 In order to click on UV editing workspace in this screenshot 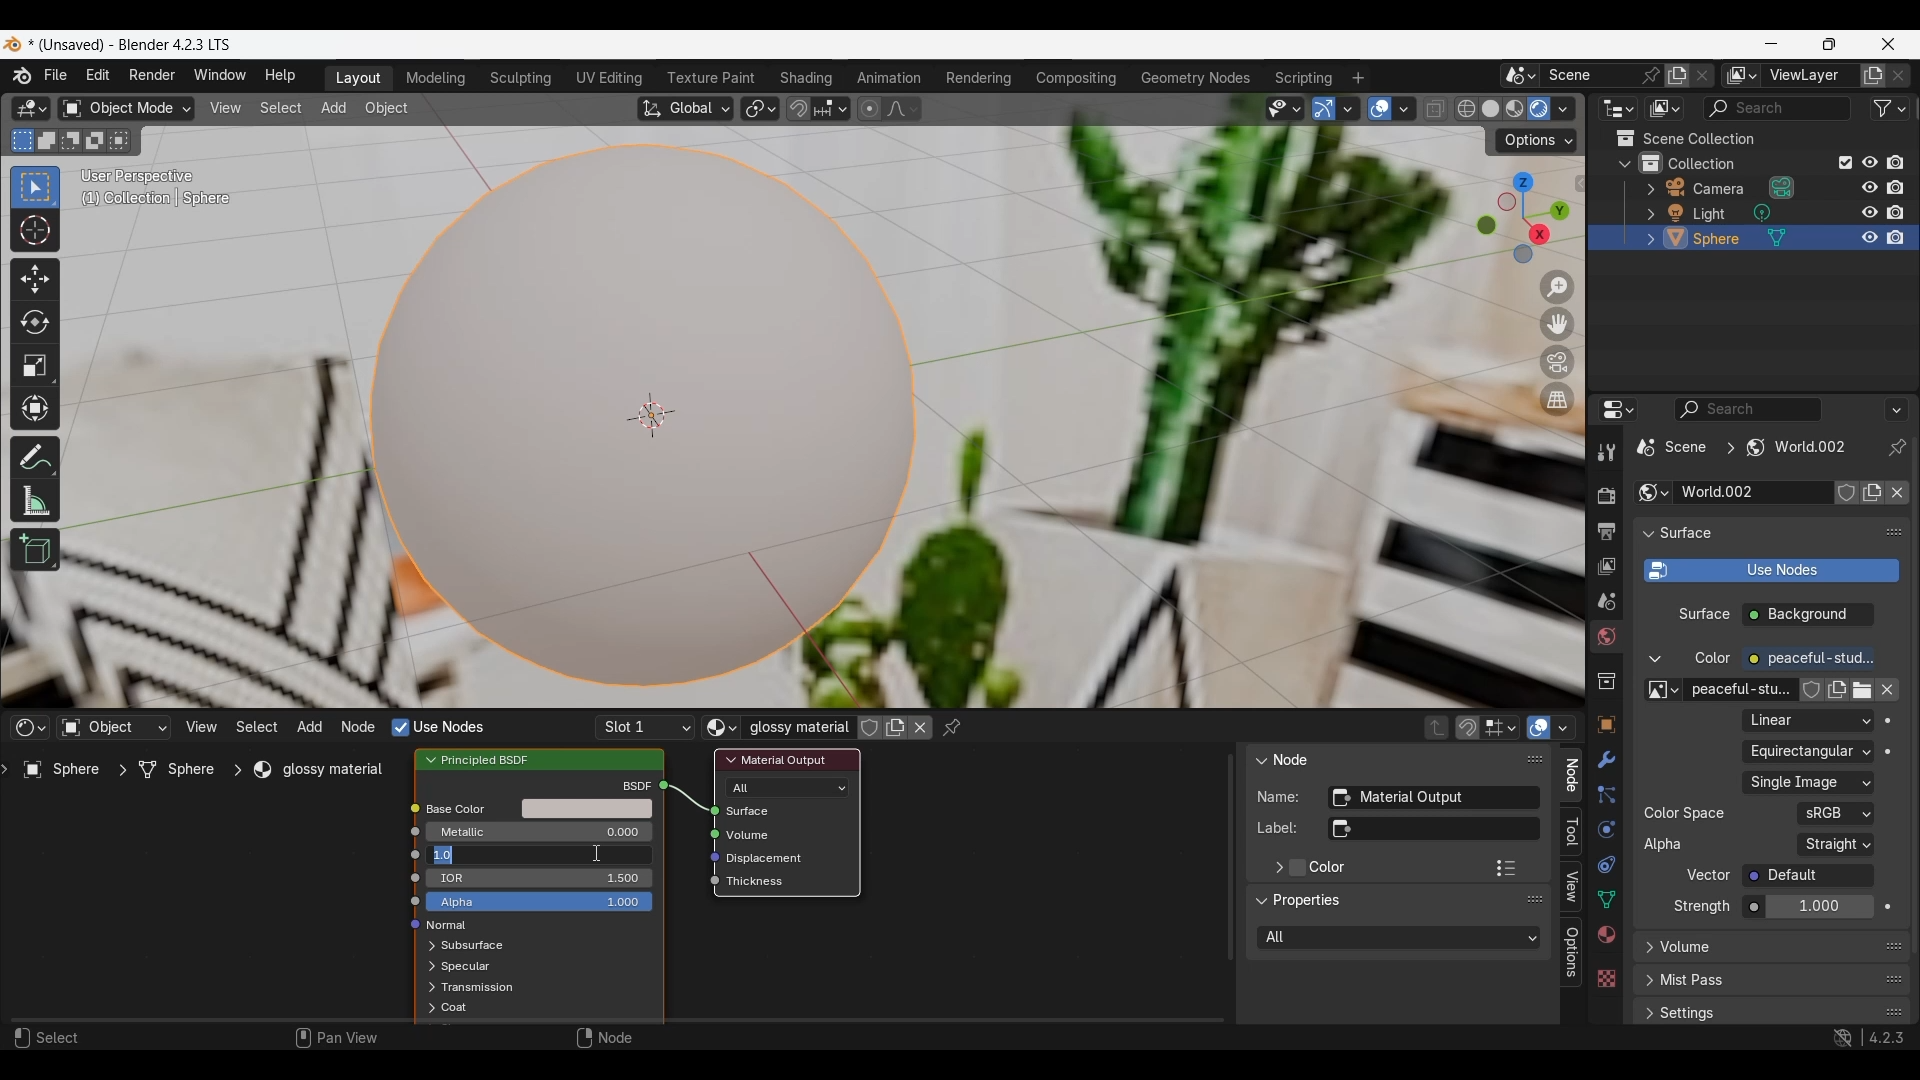, I will do `click(607, 78)`.